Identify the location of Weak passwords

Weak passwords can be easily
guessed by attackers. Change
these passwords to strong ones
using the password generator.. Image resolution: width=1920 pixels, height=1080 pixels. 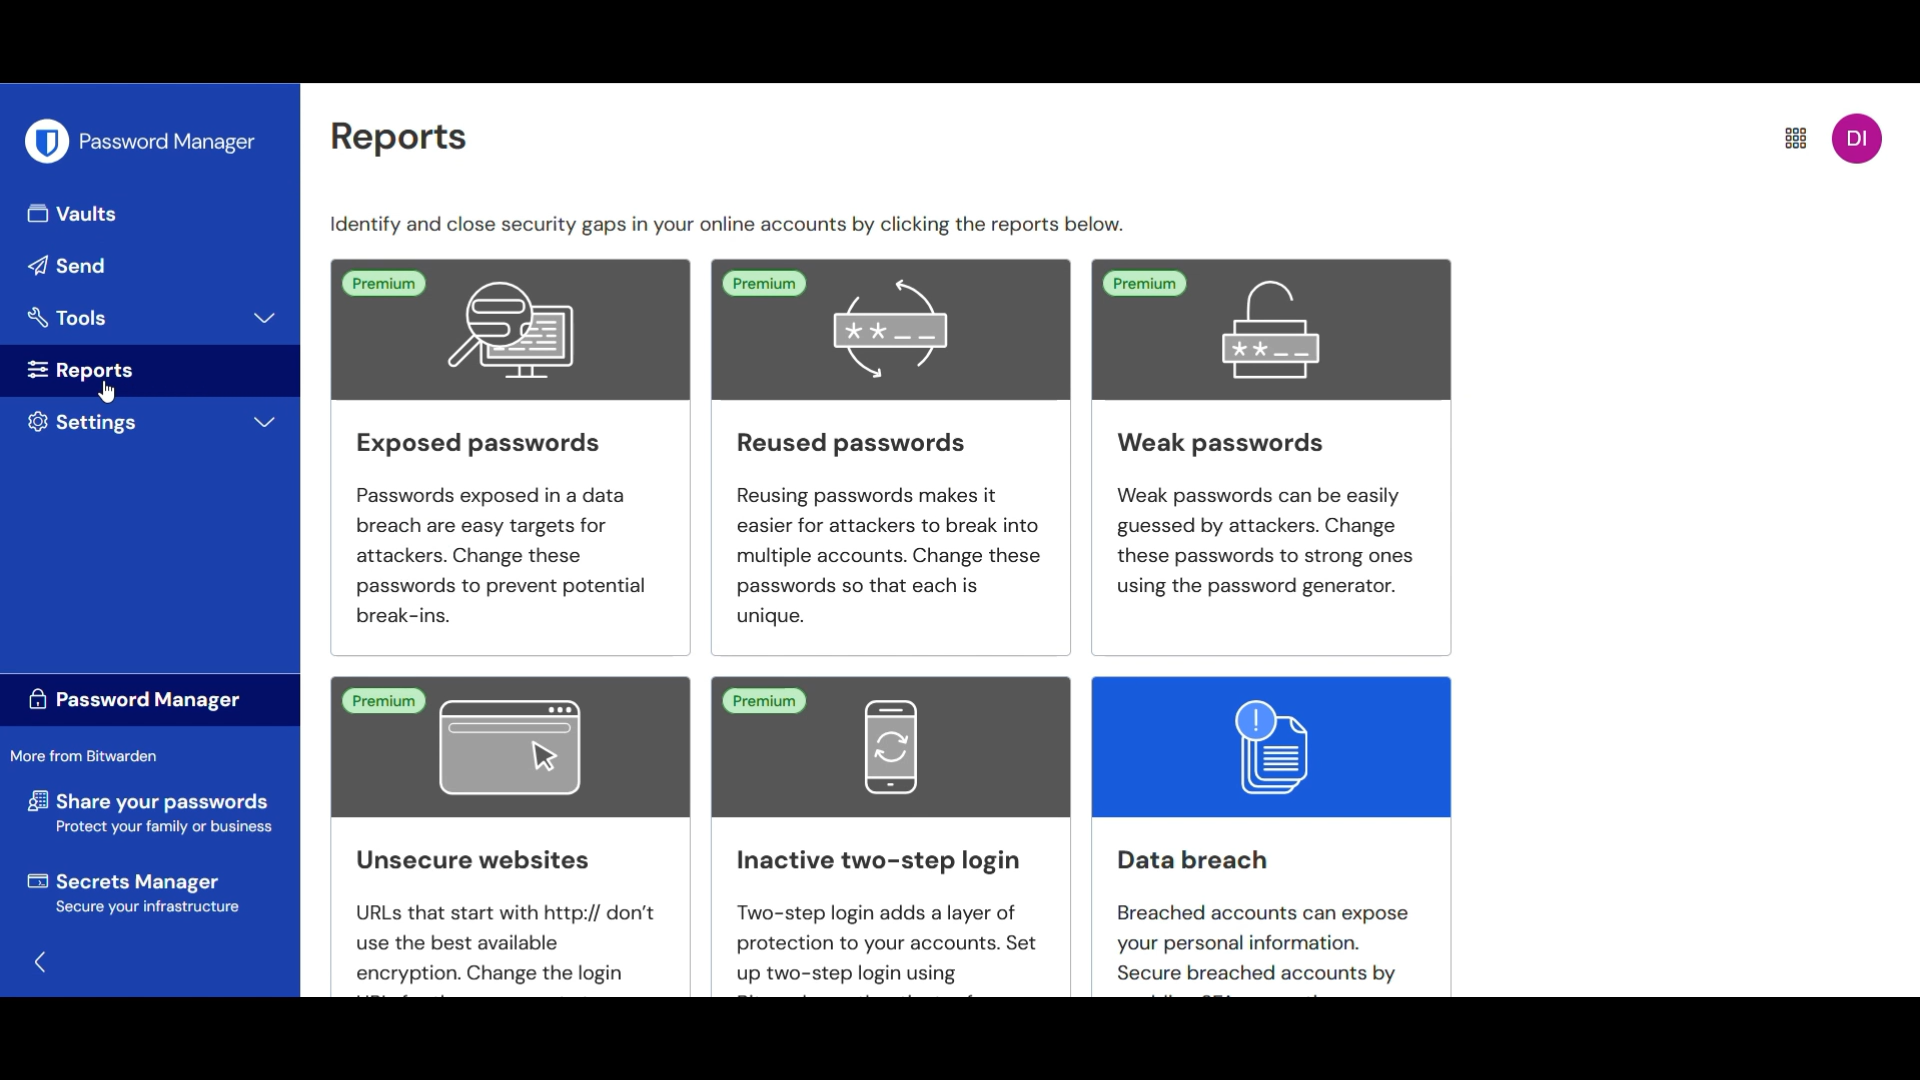
(1269, 459).